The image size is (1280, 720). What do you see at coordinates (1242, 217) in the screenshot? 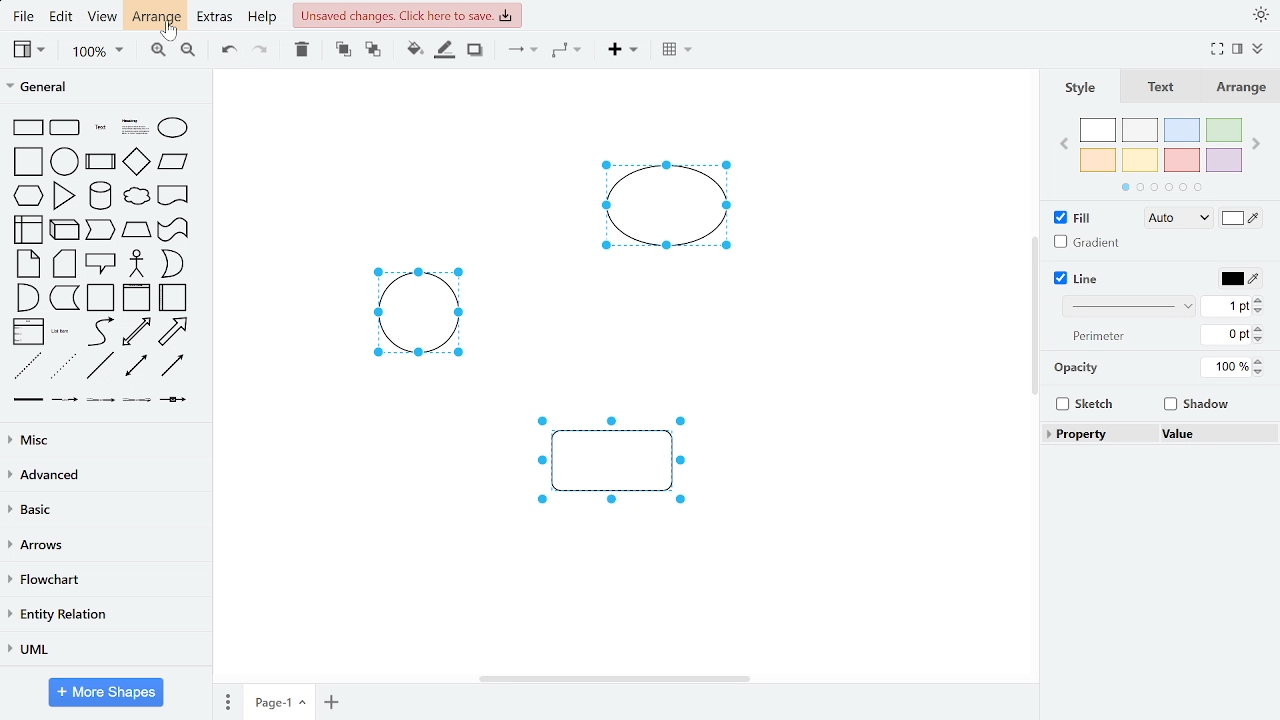
I see `fill color` at bounding box center [1242, 217].